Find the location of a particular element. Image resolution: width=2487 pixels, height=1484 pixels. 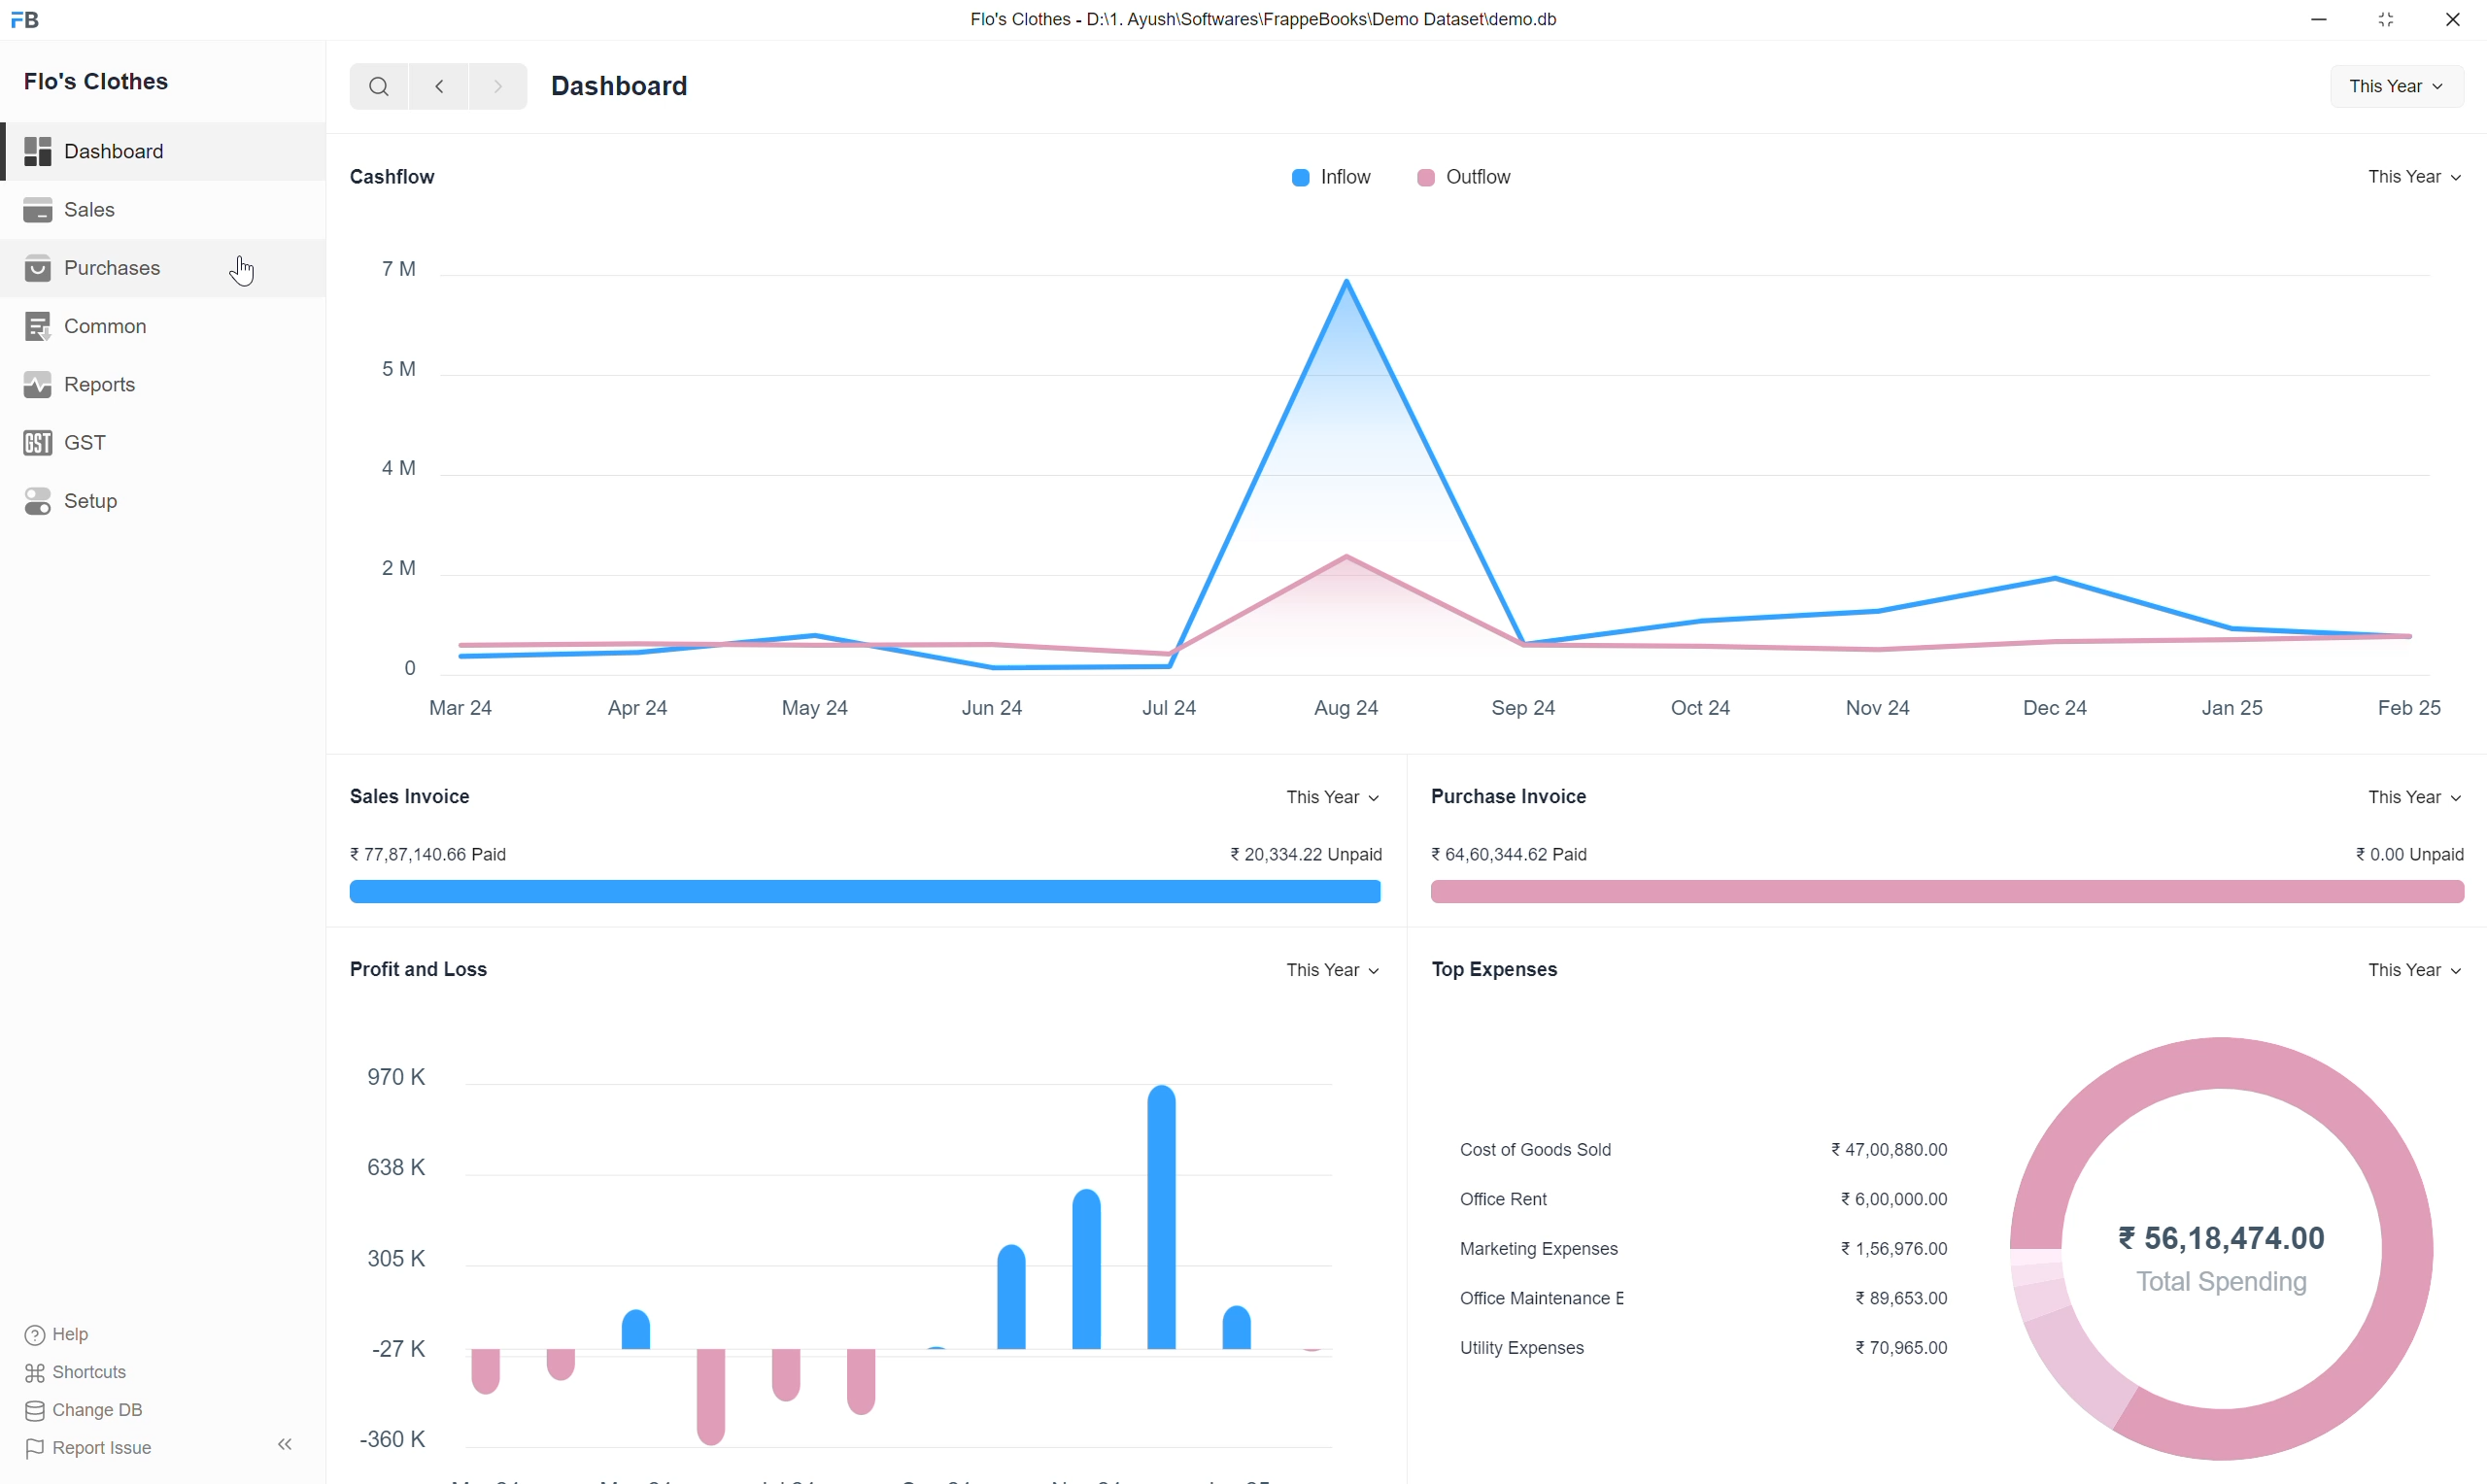

Report issue is located at coordinates (97, 1449).